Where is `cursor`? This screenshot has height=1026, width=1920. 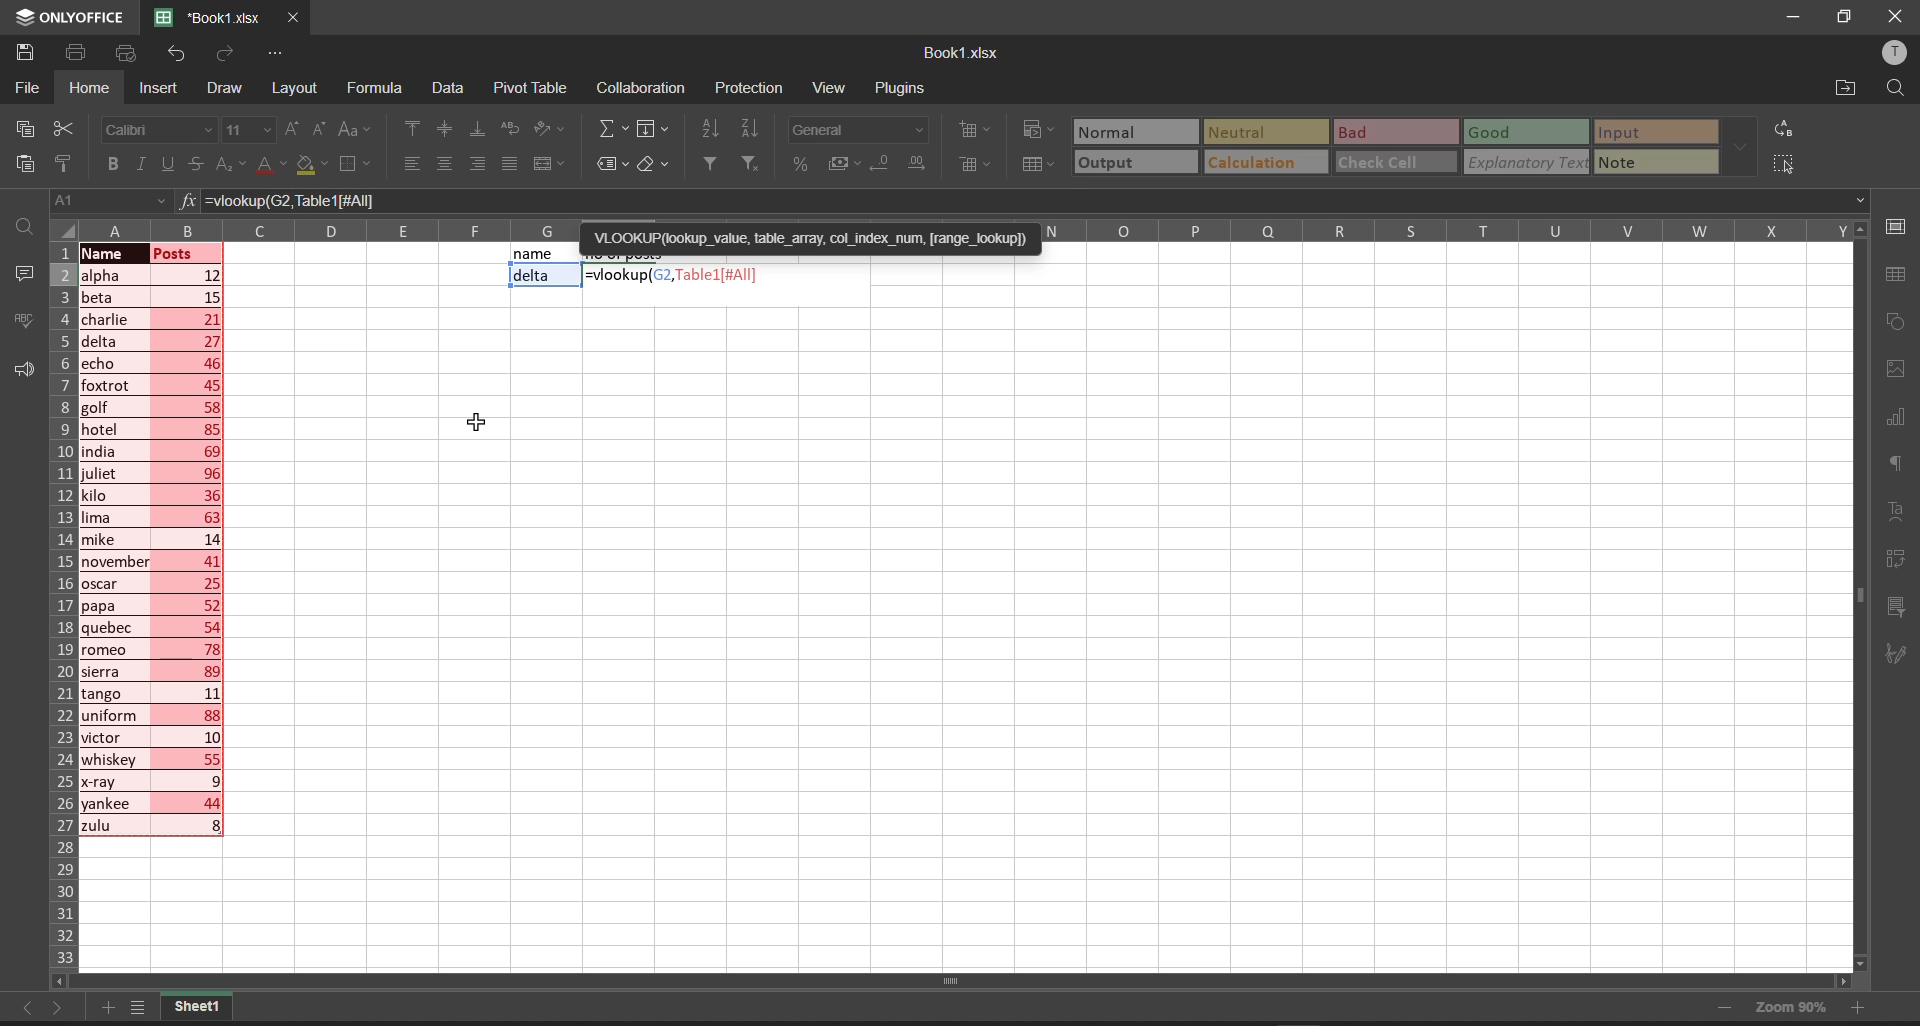 cursor is located at coordinates (481, 423).